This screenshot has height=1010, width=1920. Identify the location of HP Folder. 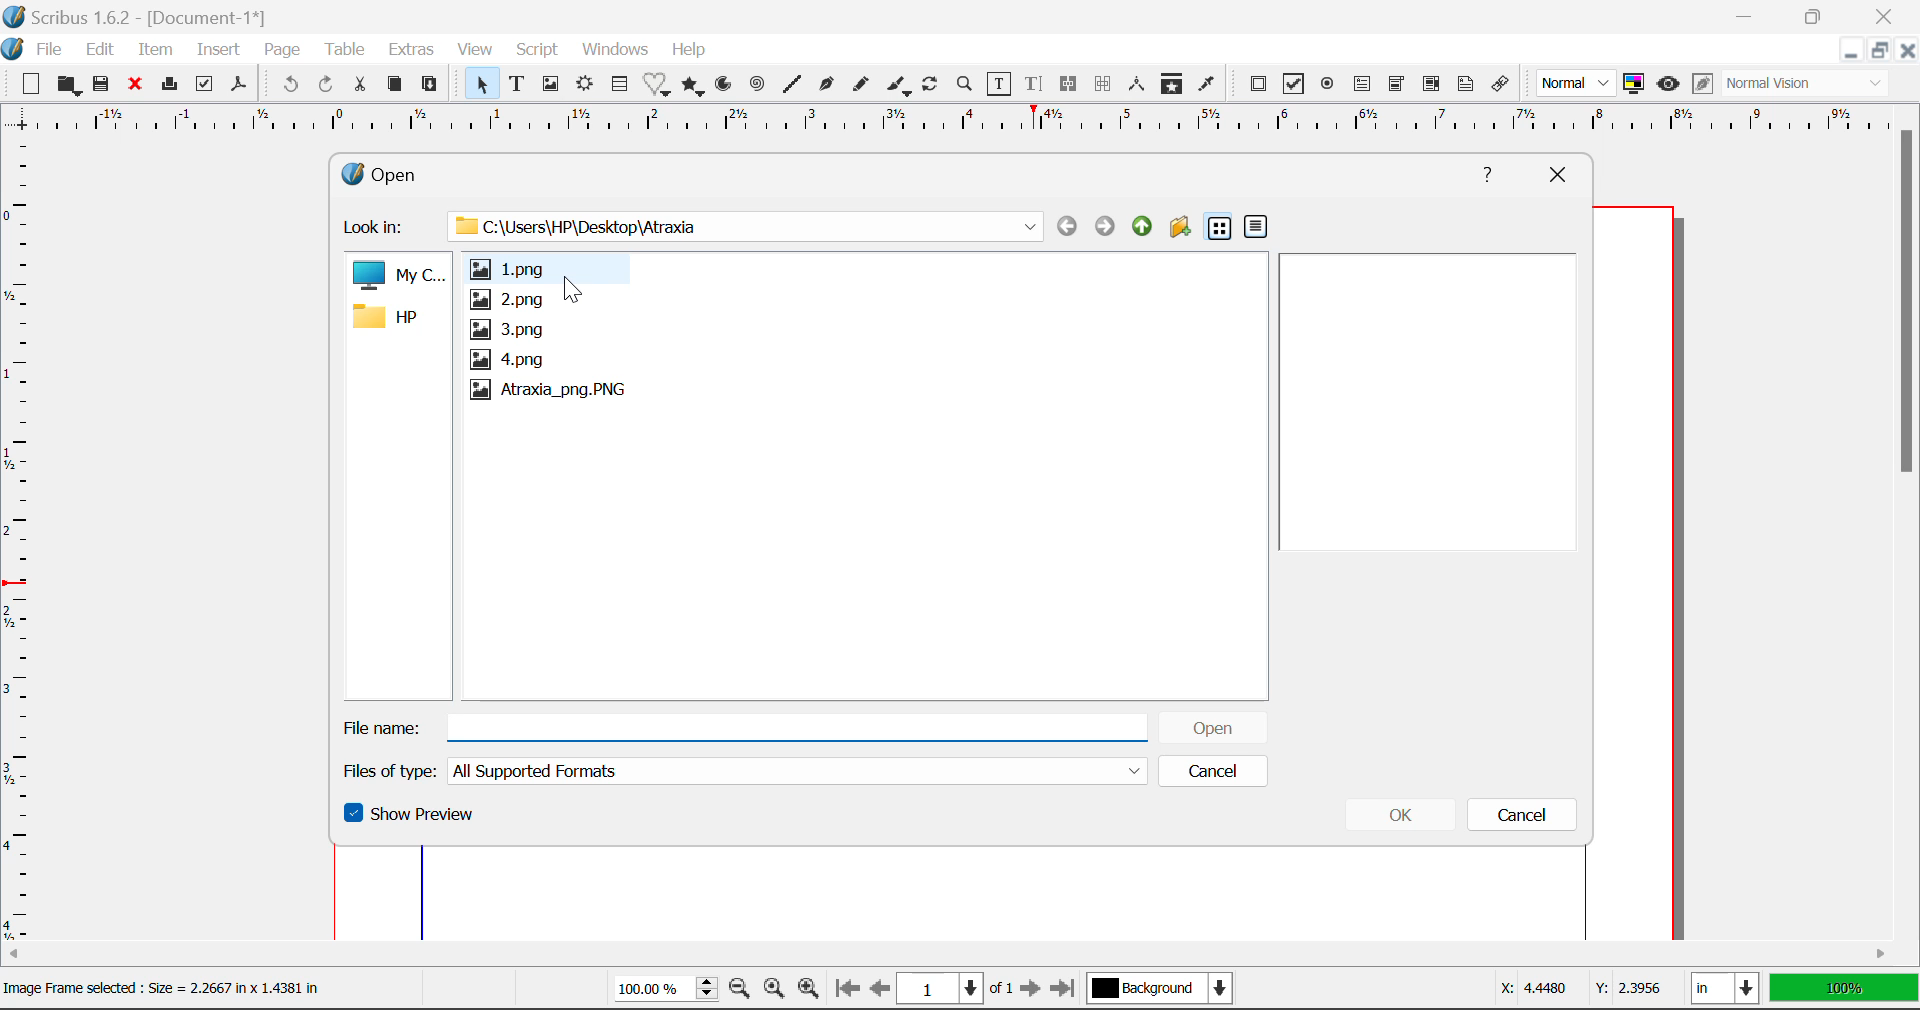
(395, 319).